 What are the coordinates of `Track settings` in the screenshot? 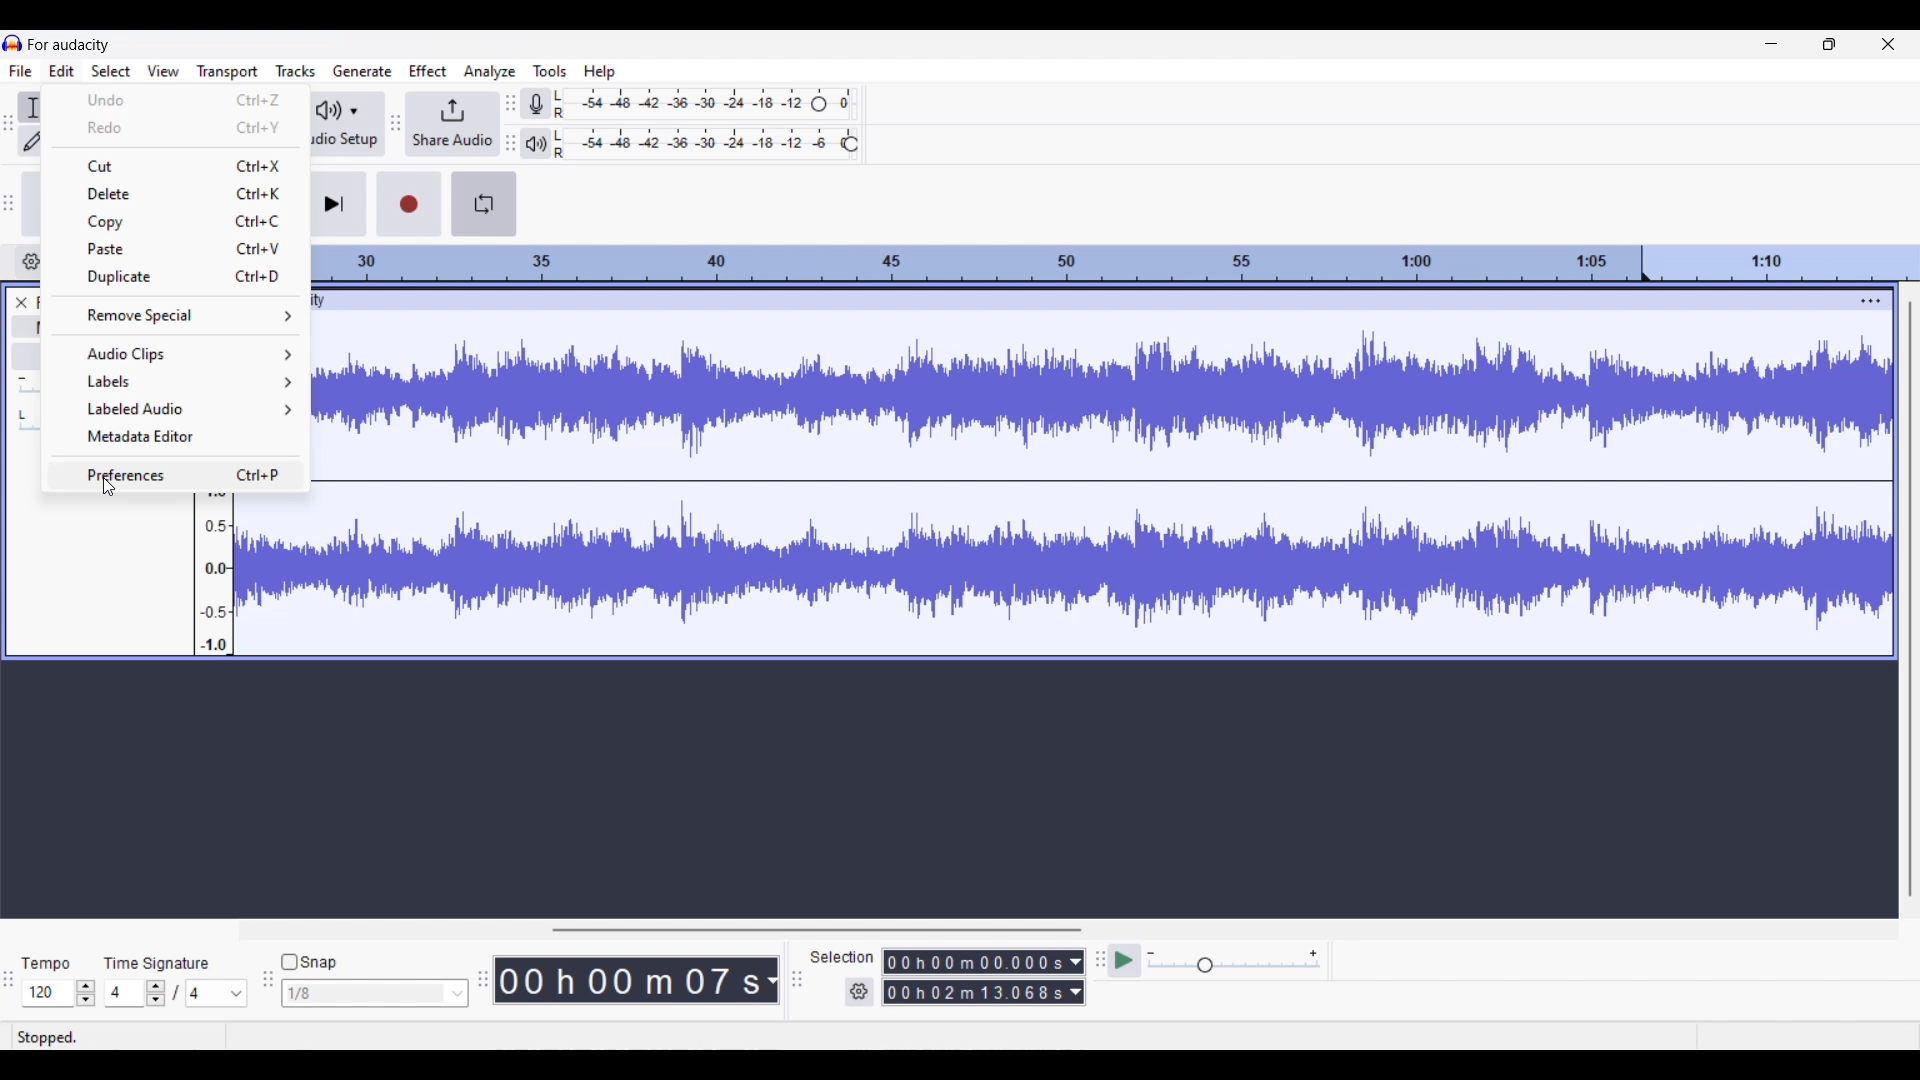 It's located at (1872, 300).